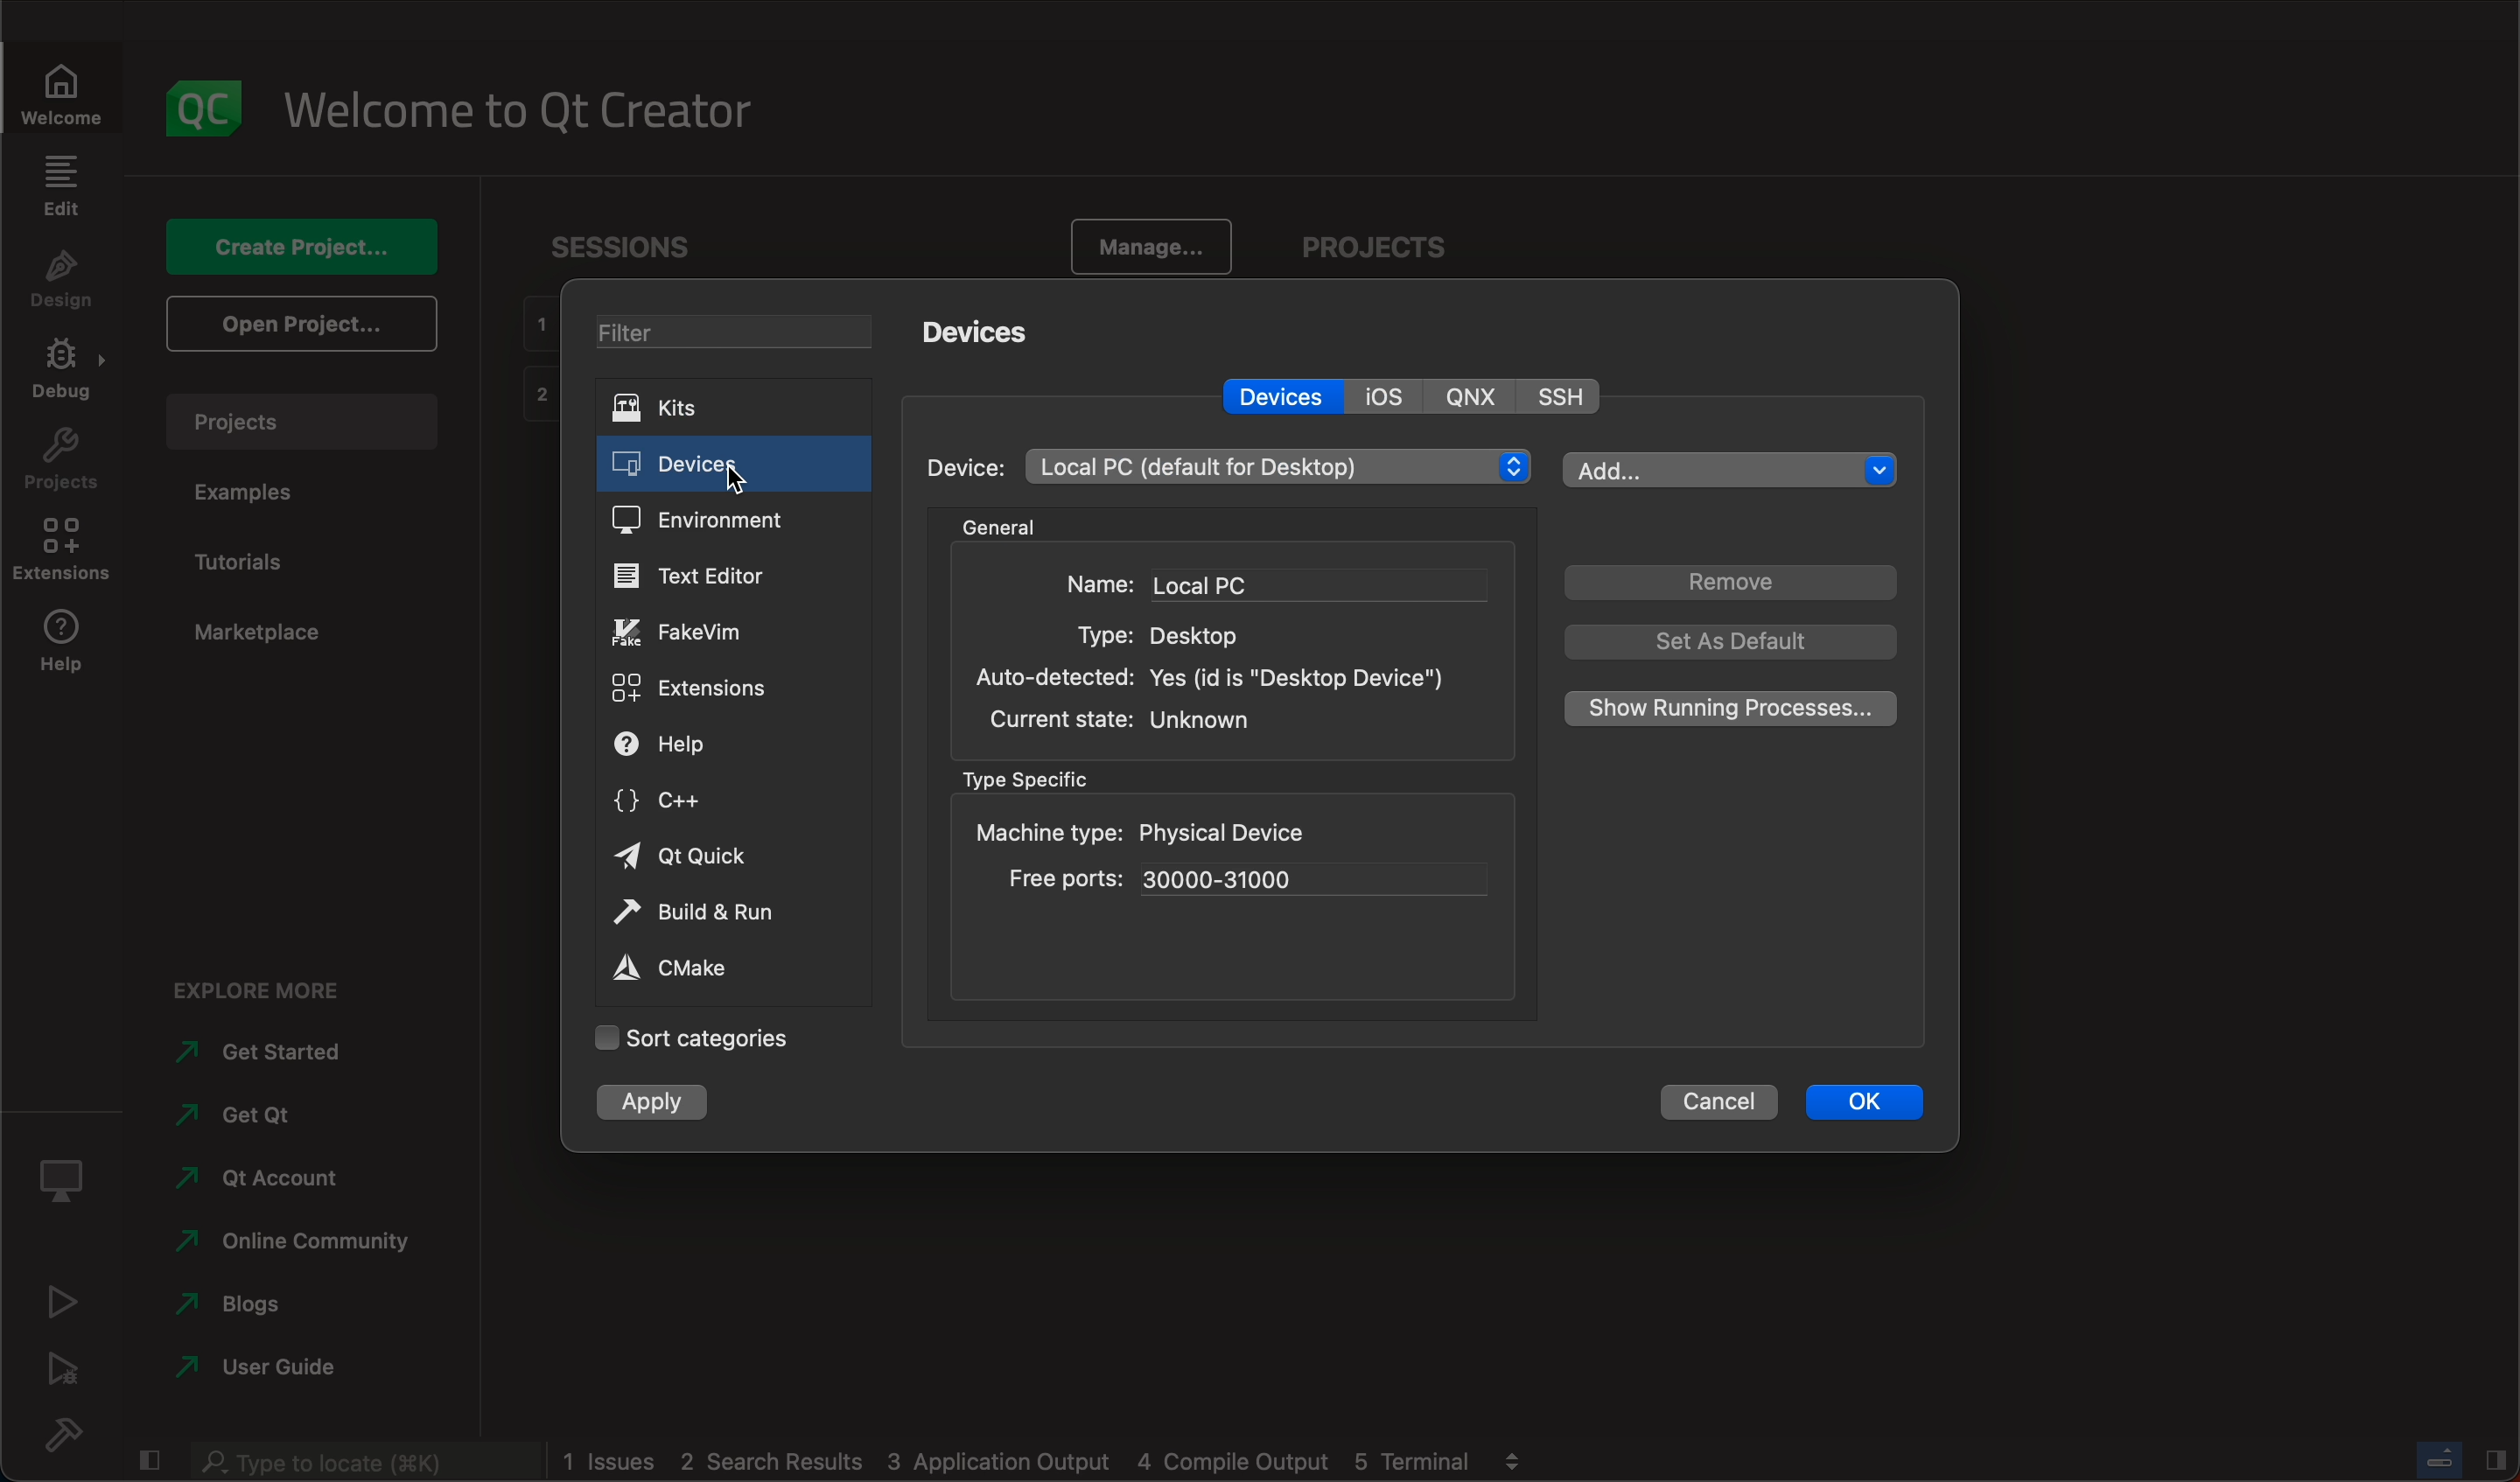 The image size is (2520, 1482). Describe the element at coordinates (1149, 243) in the screenshot. I see `manage` at that location.